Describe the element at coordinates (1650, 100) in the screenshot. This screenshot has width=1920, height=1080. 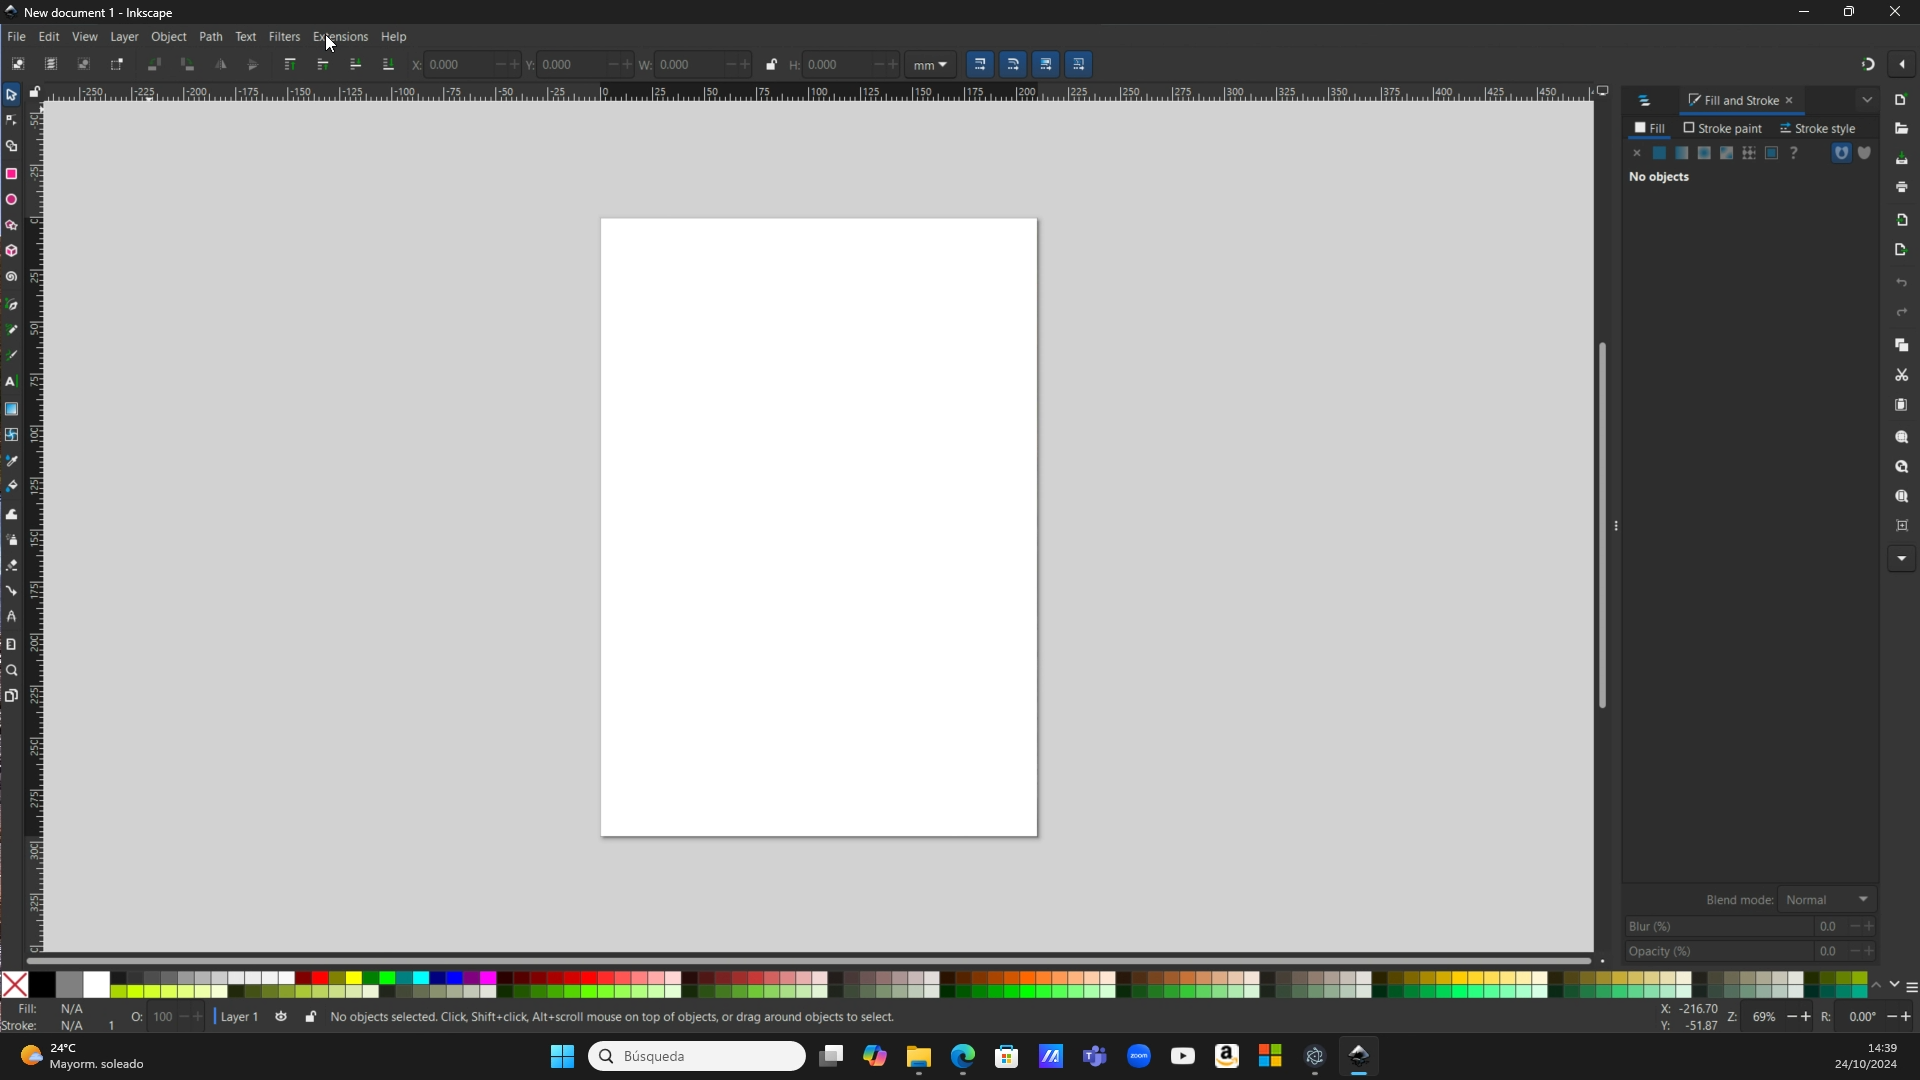
I see `Logo` at that location.